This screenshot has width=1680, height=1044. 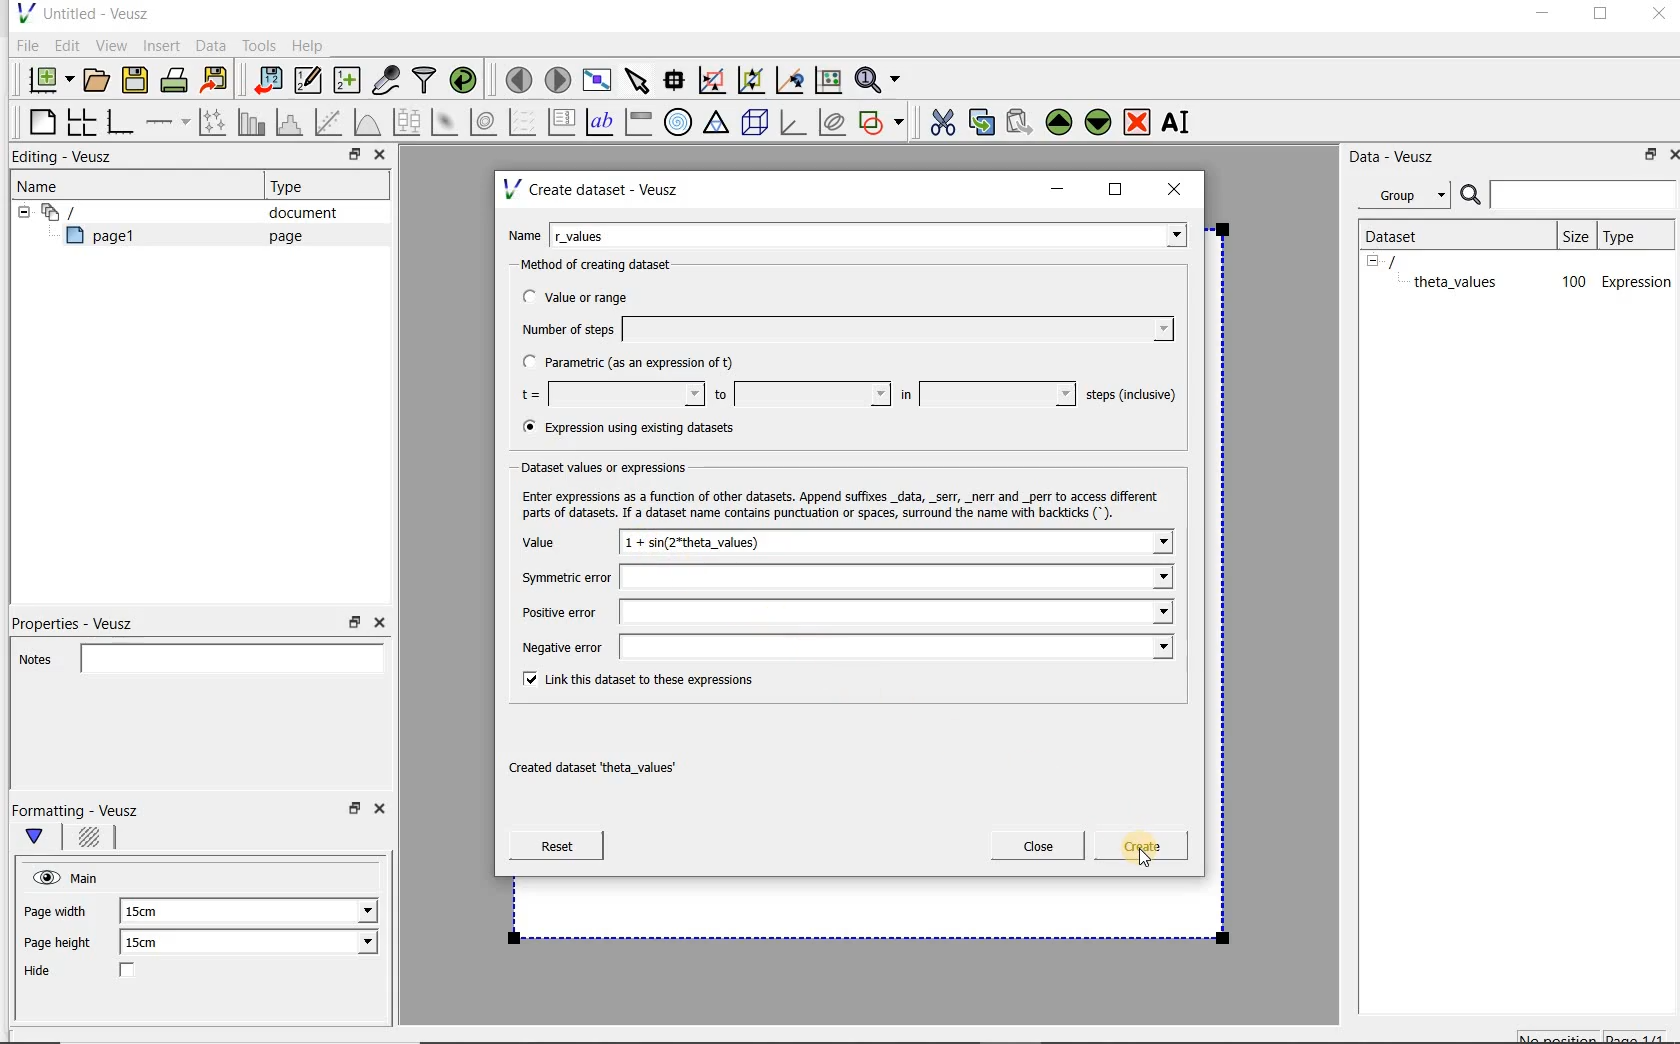 I want to click on import data into Veusz, so click(x=266, y=81).